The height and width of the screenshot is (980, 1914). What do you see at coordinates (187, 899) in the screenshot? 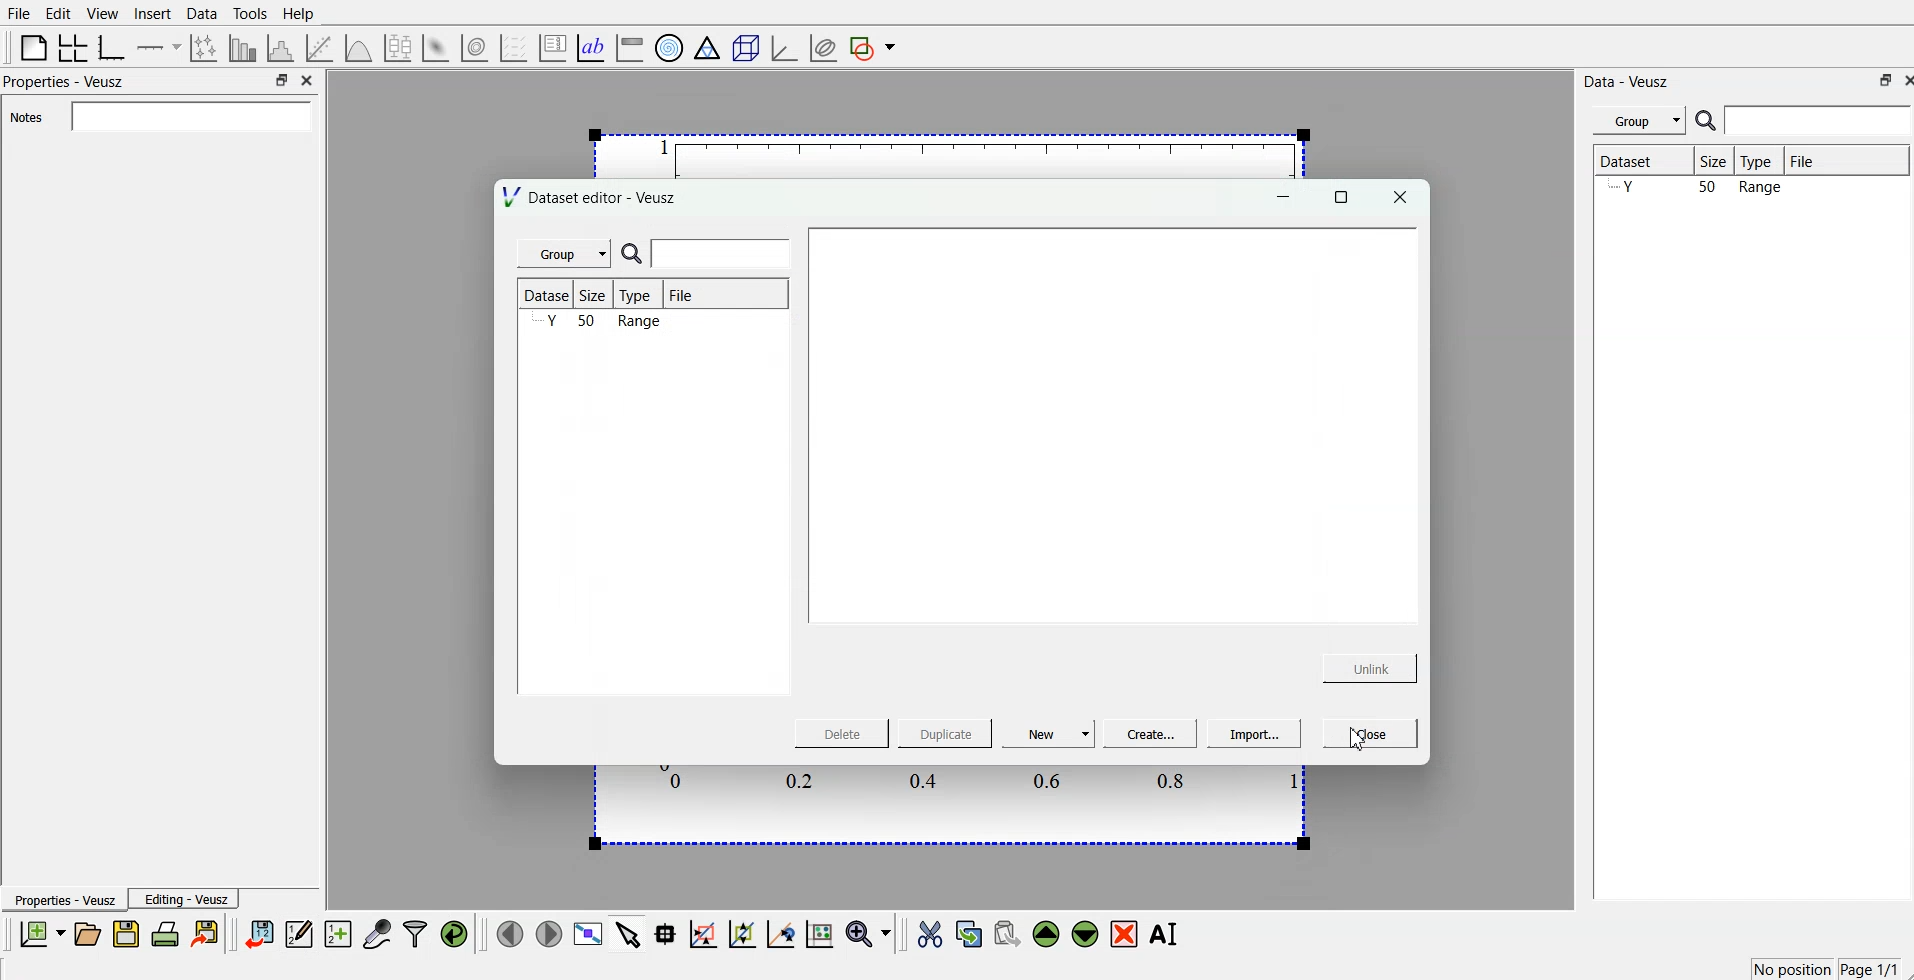
I see `Editing - Veusz` at bounding box center [187, 899].